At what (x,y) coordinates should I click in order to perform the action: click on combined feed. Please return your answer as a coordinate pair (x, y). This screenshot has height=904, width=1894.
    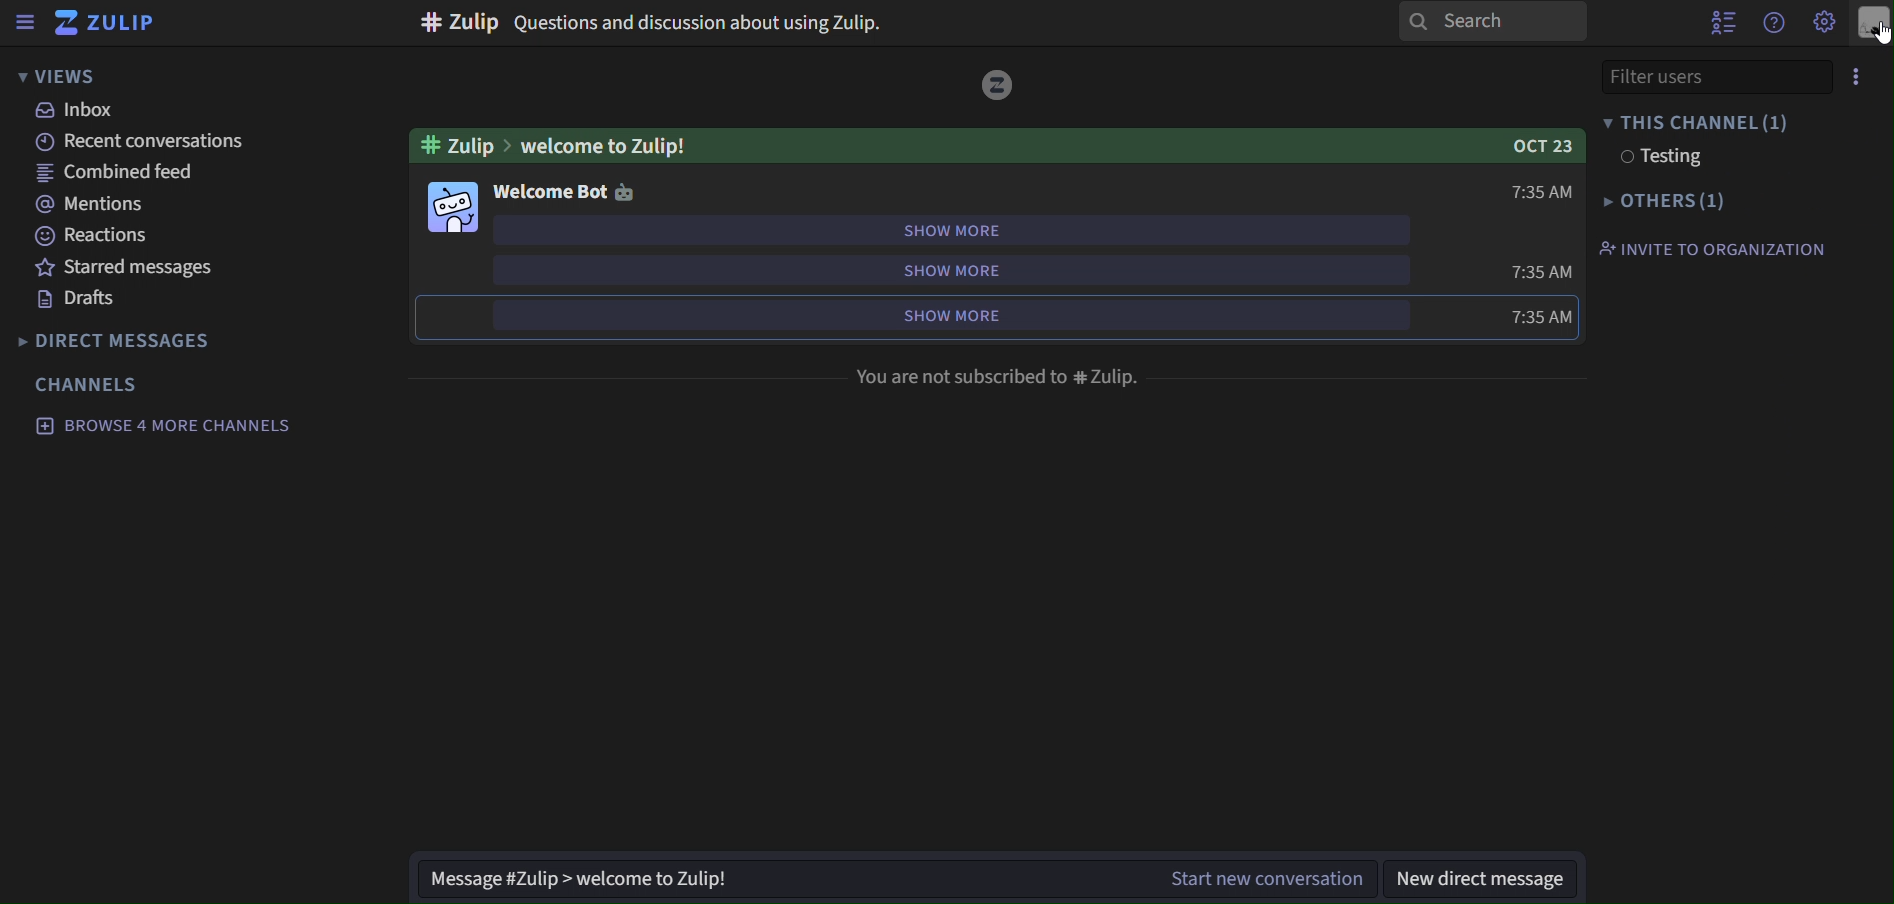
    Looking at the image, I should click on (123, 174).